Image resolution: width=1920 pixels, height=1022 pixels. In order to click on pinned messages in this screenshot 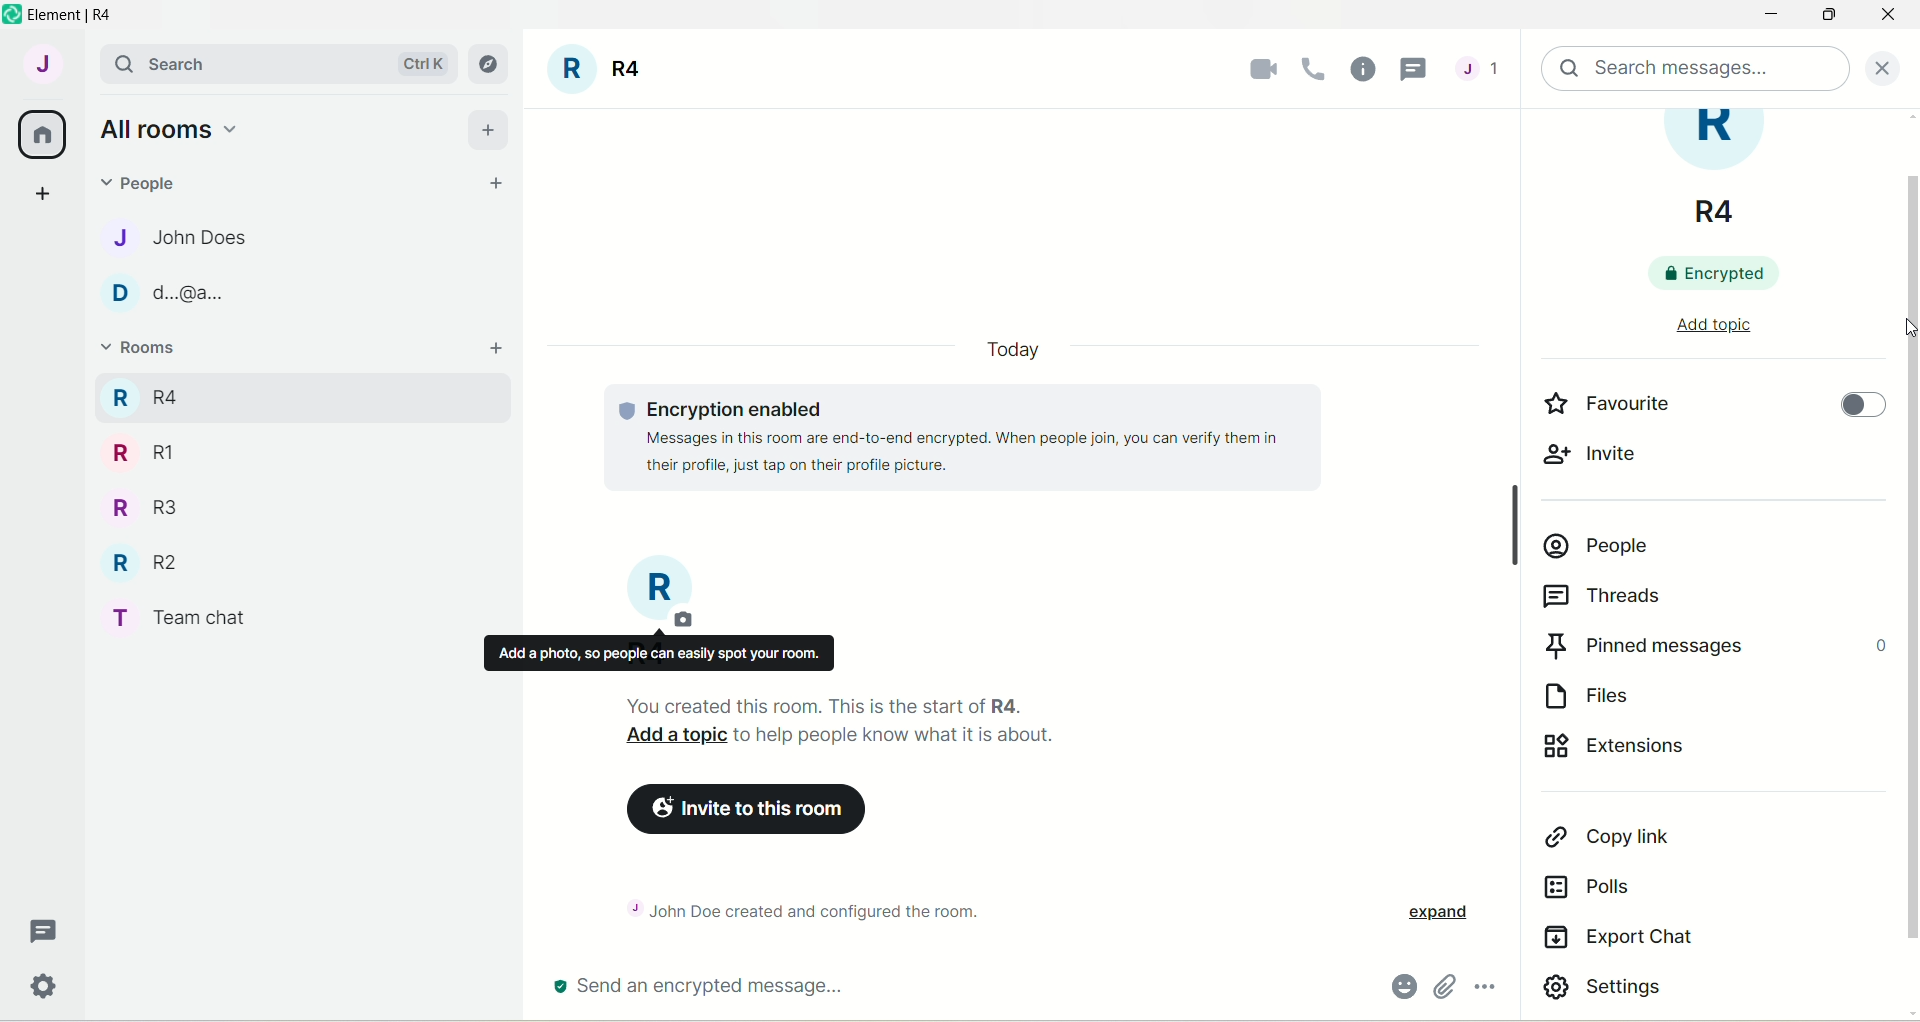, I will do `click(1713, 643)`.